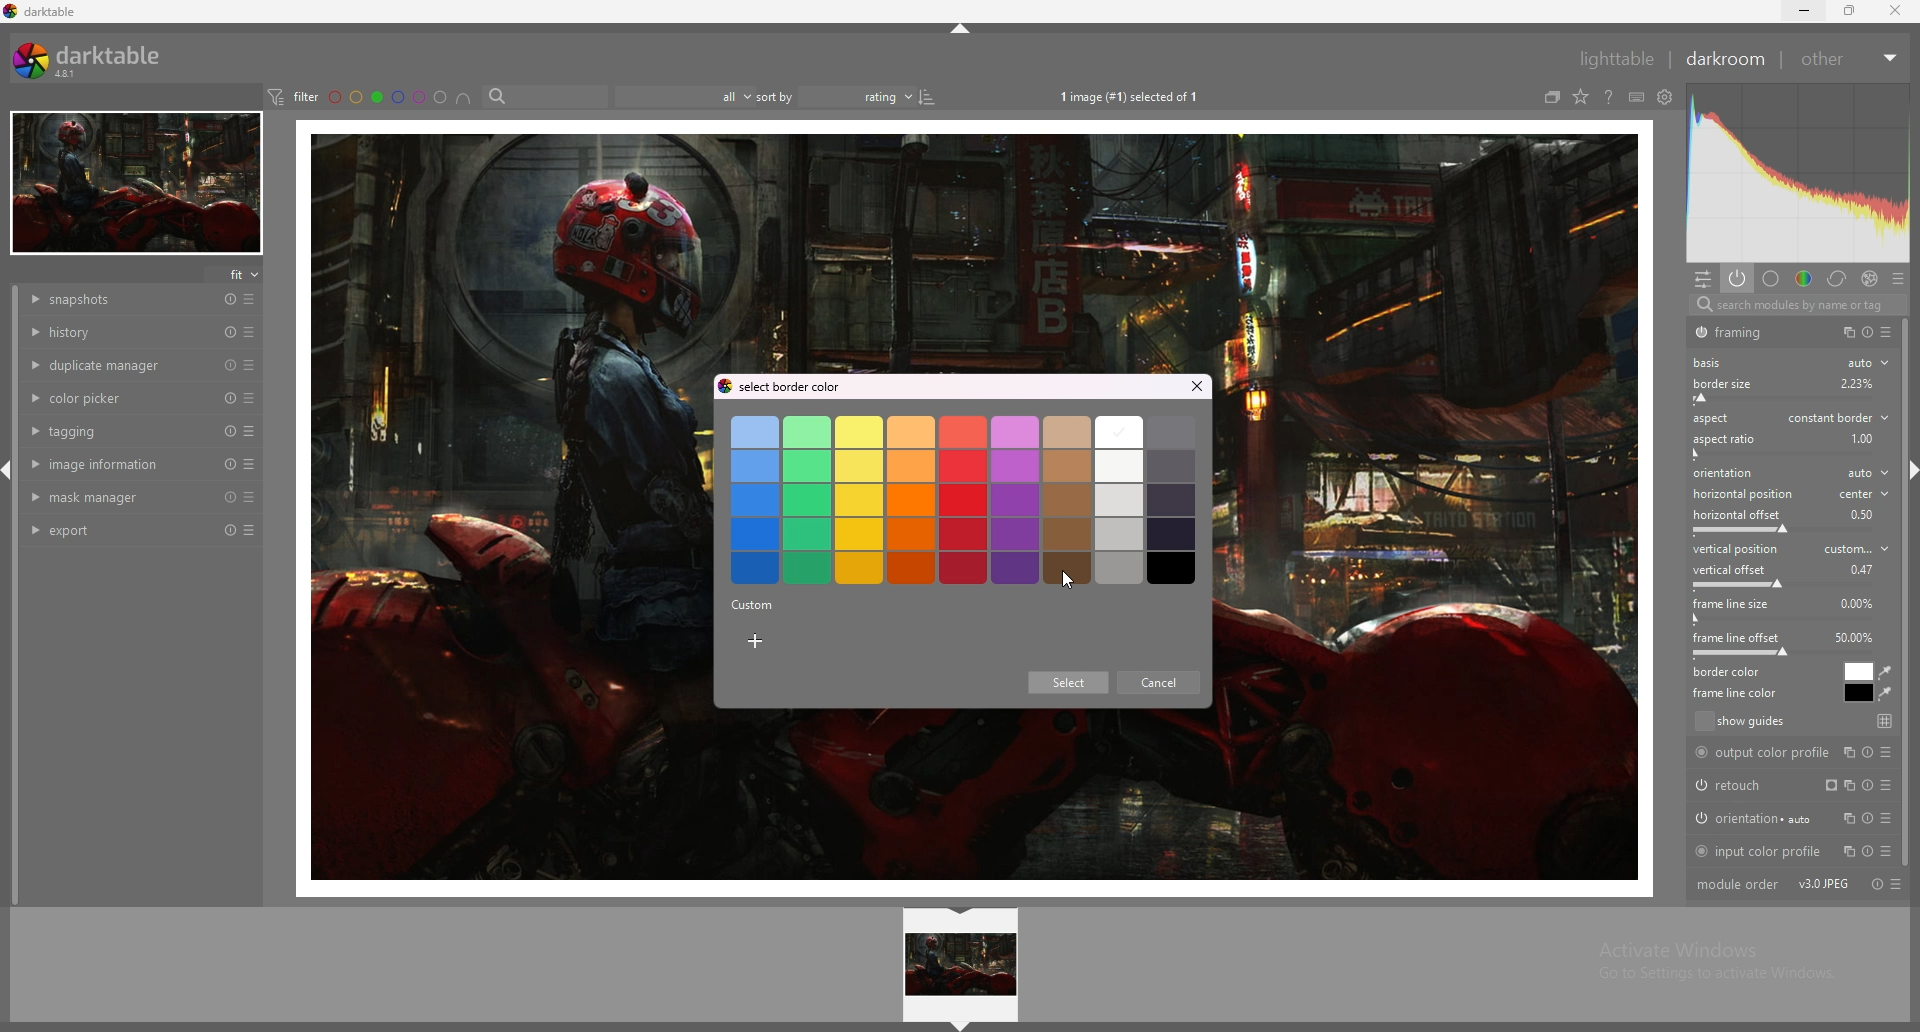 Image resolution: width=1920 pixels, height=1032 pixels. Describe the element at coordinates (118, 531) in the screenshot. I see `export` at that location.